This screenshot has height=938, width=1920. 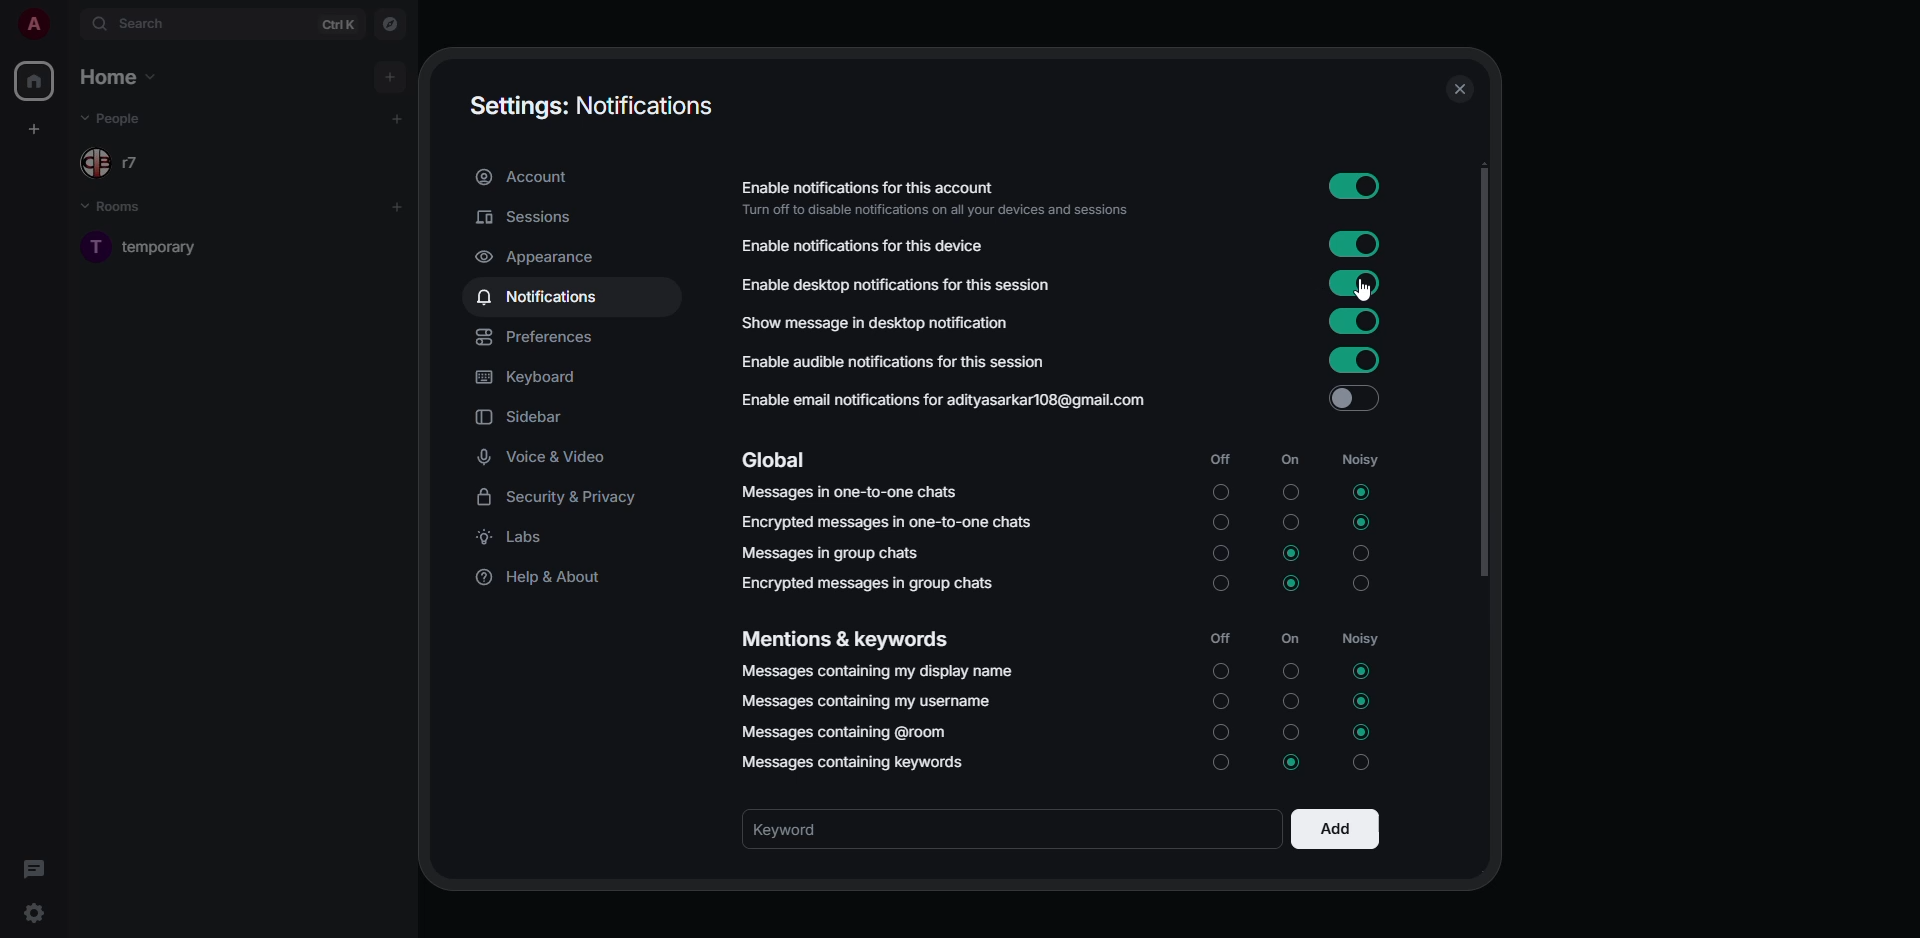 What do you see at coordinates (1364, 459) in the screenshot?
I see `noisy` at bounding box center [1364, 459].